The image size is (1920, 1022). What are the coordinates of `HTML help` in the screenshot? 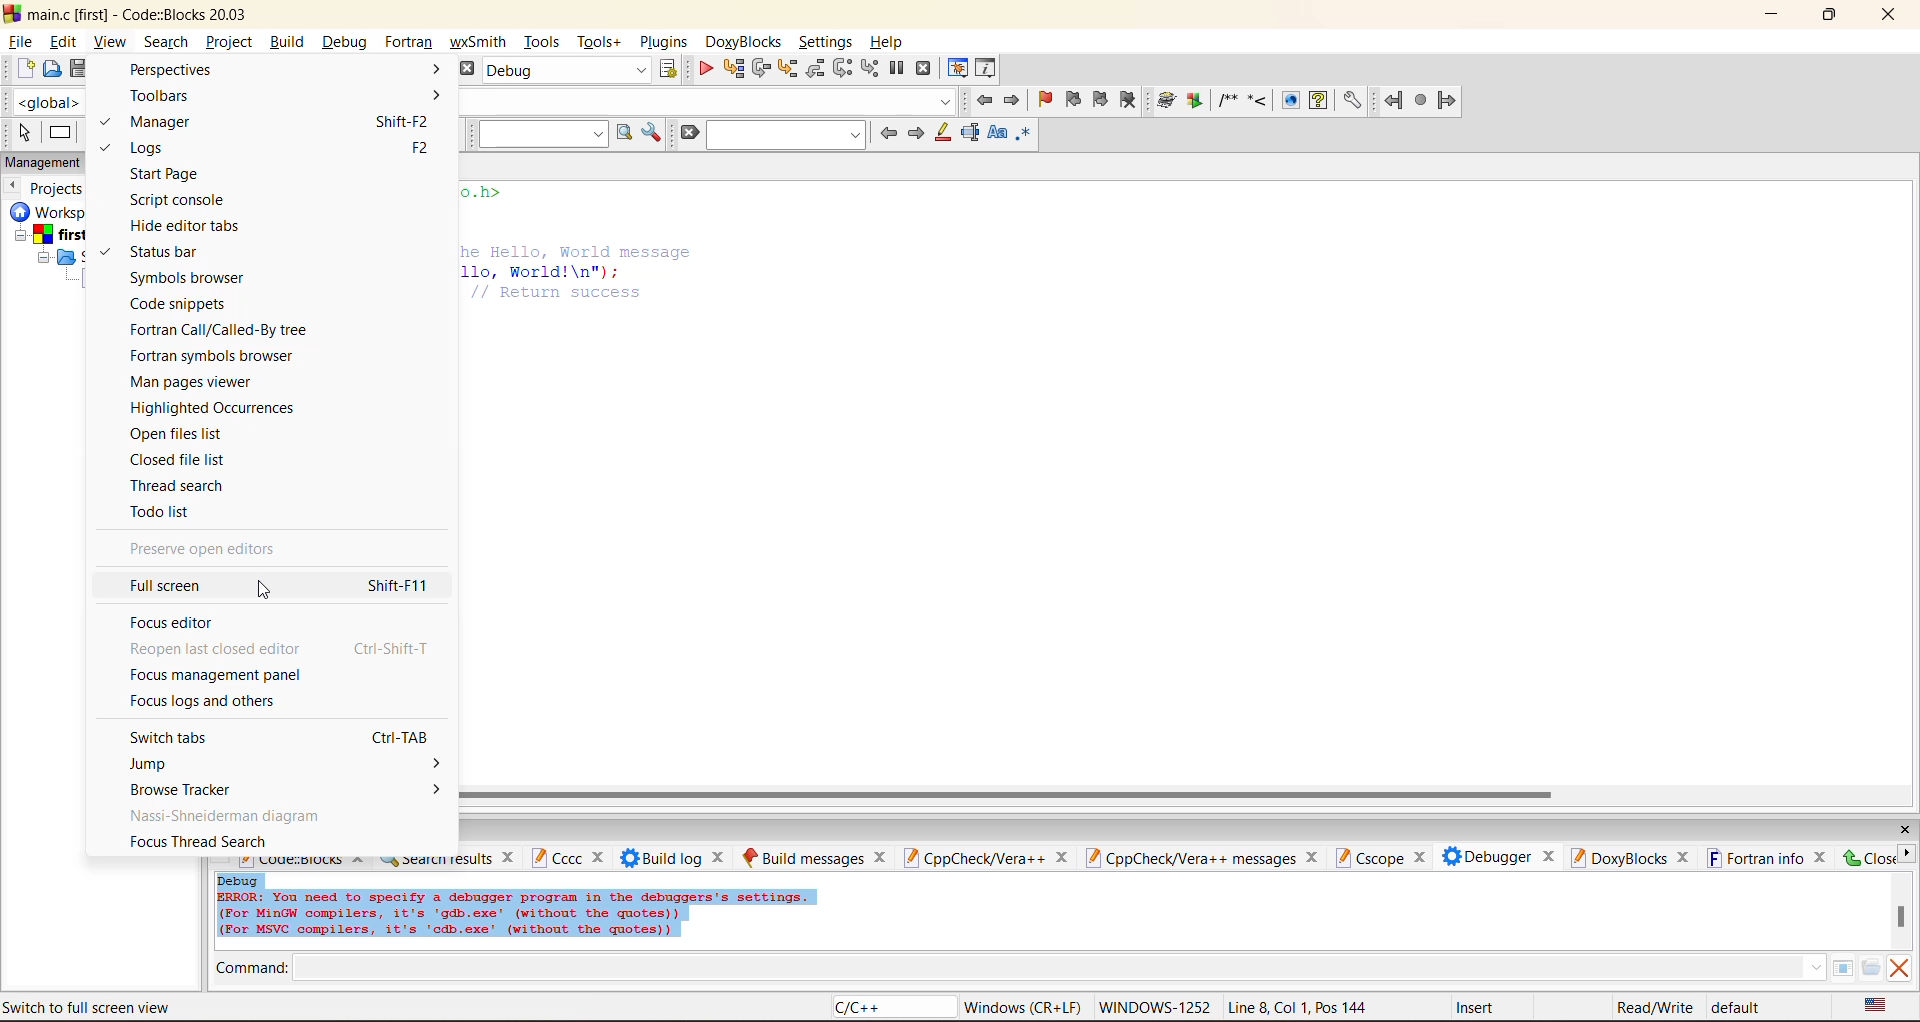 It's located at (1321, 101).